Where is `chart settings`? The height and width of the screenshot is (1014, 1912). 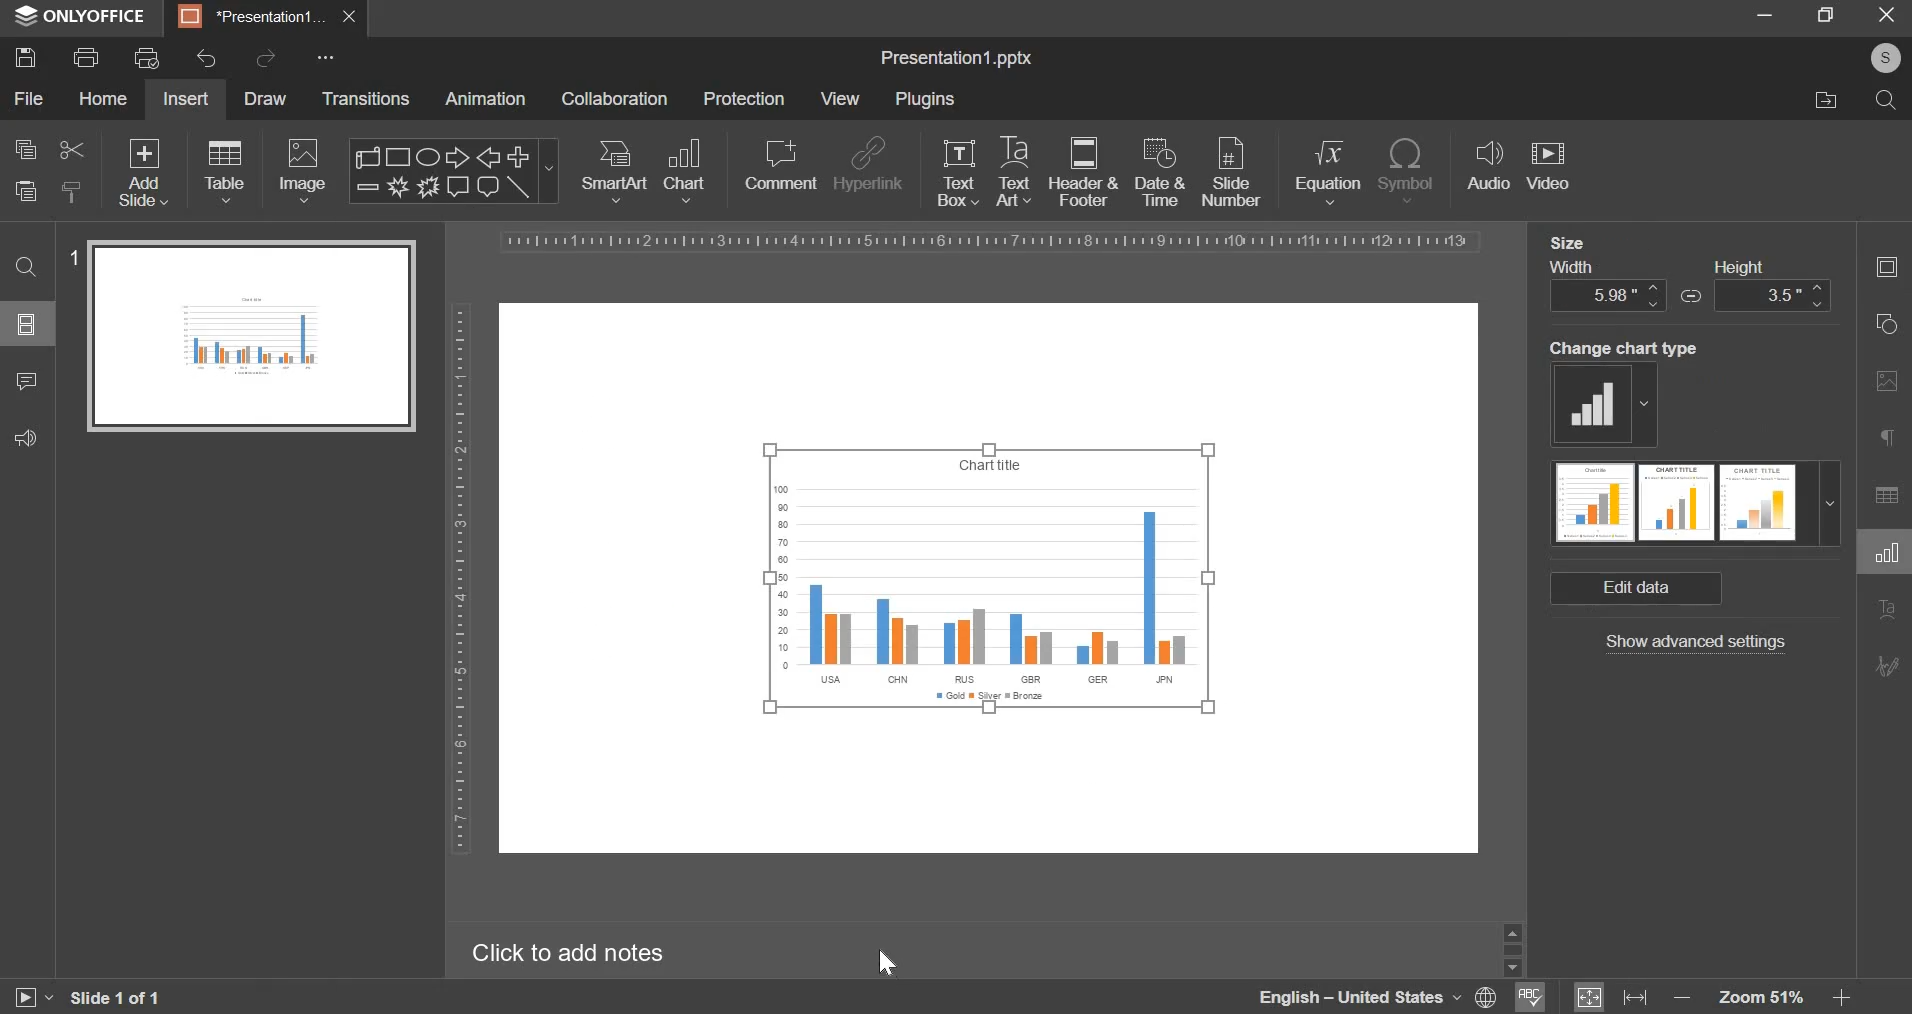 chart settings is located at coordinates (1886, 559).